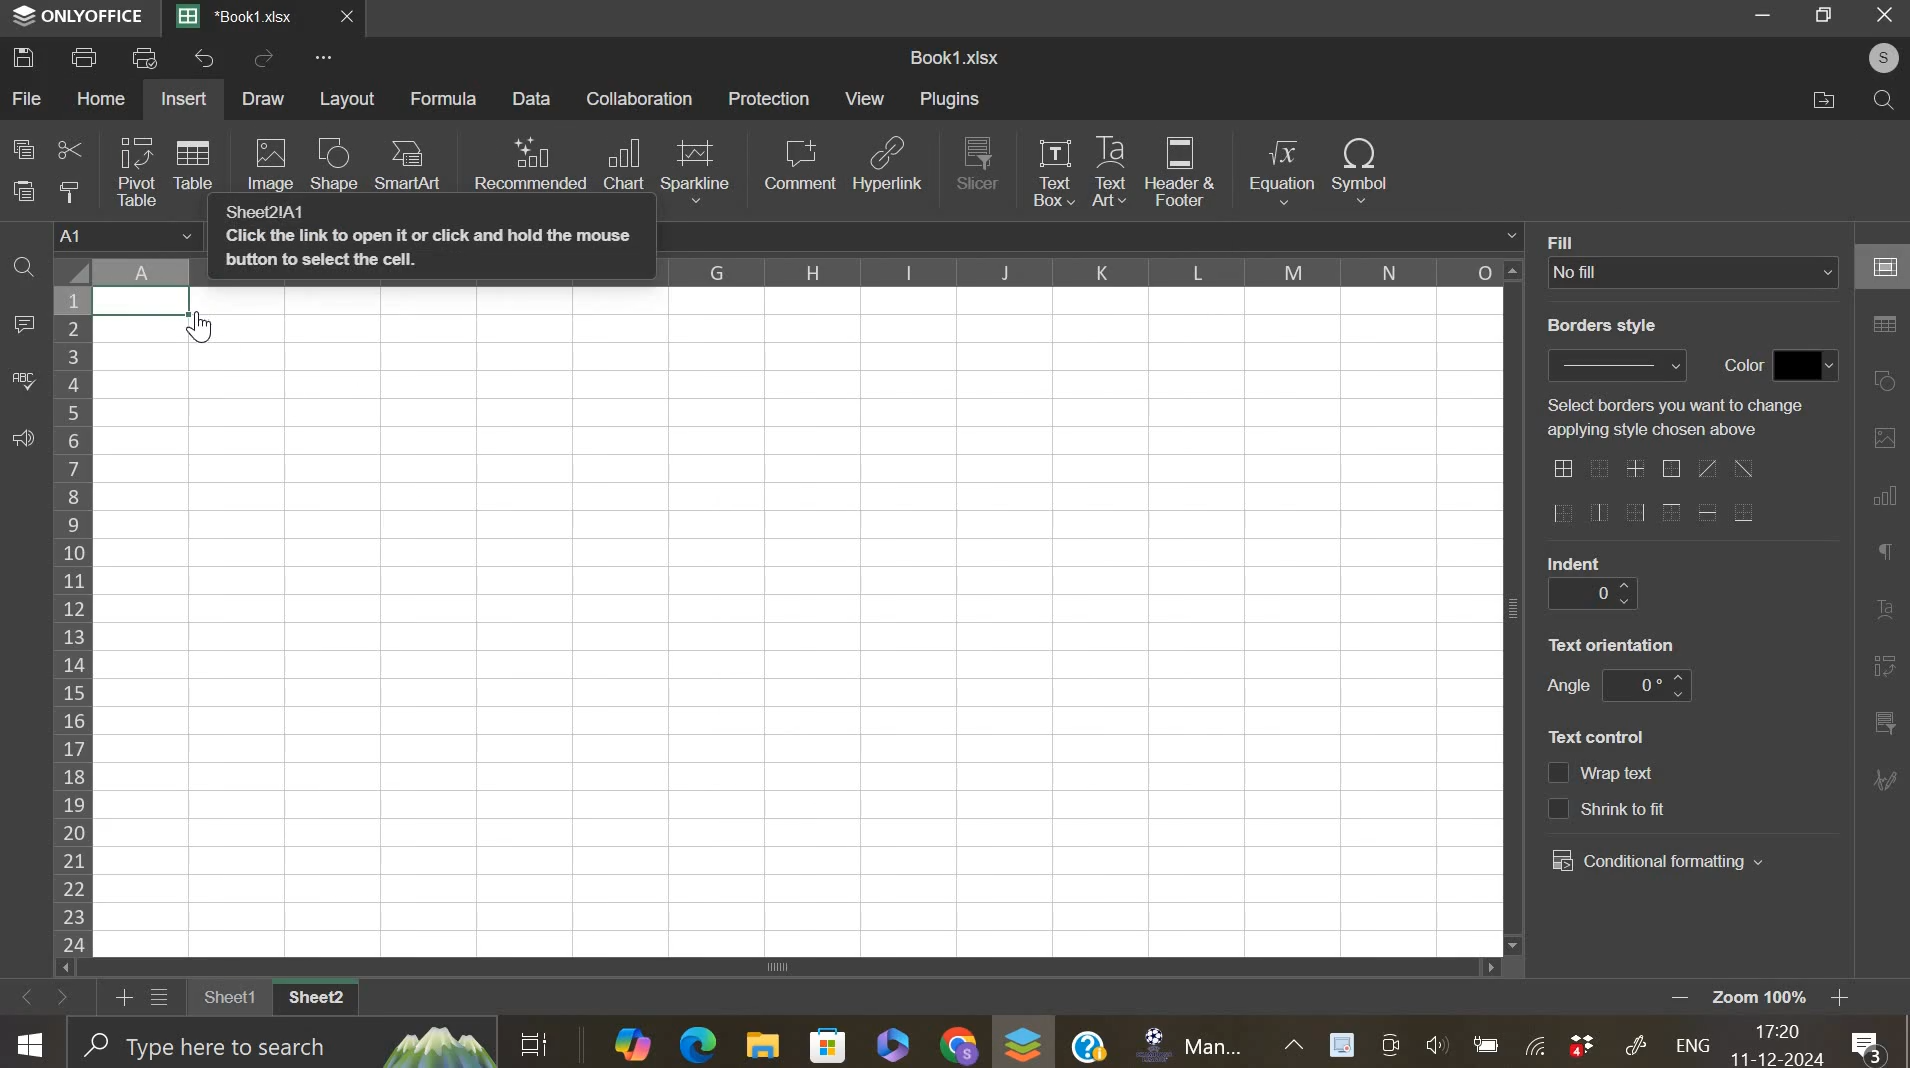  Describe the element at coordinates (69, 152) in the screenshot. I see `cut` at that location.